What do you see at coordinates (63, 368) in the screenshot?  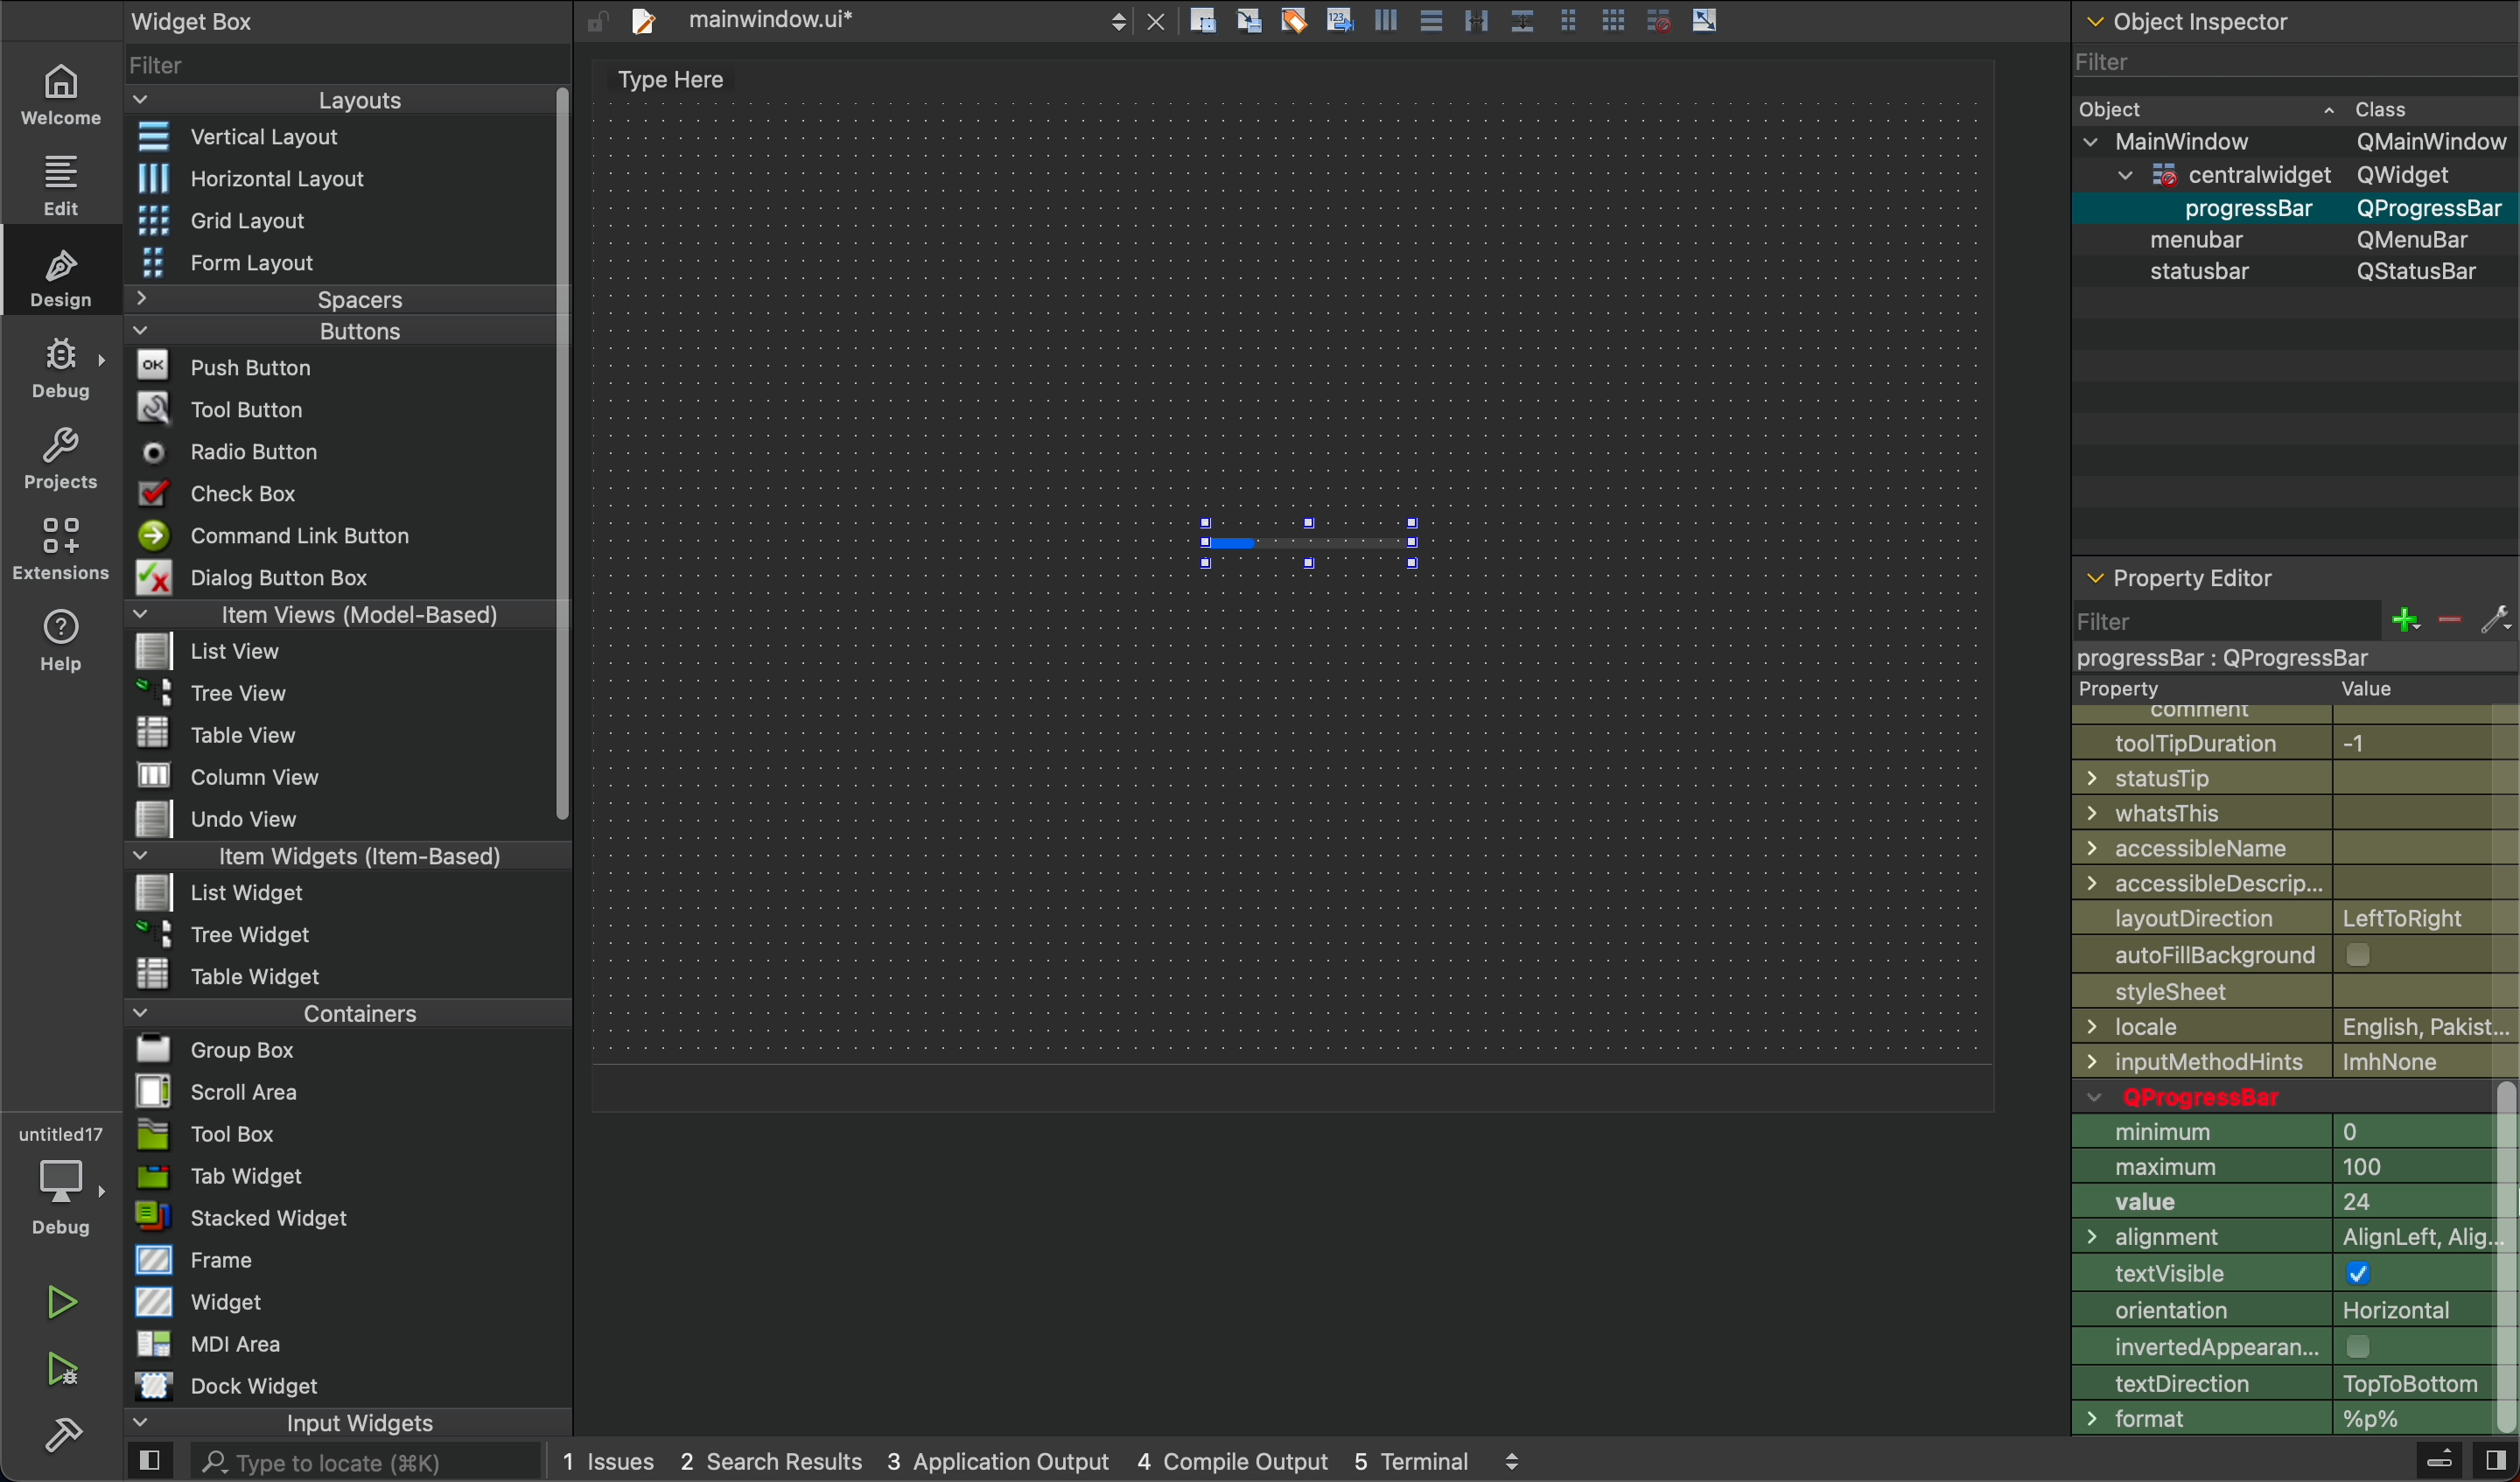 I see `debug` at bounding box center [63, 368].